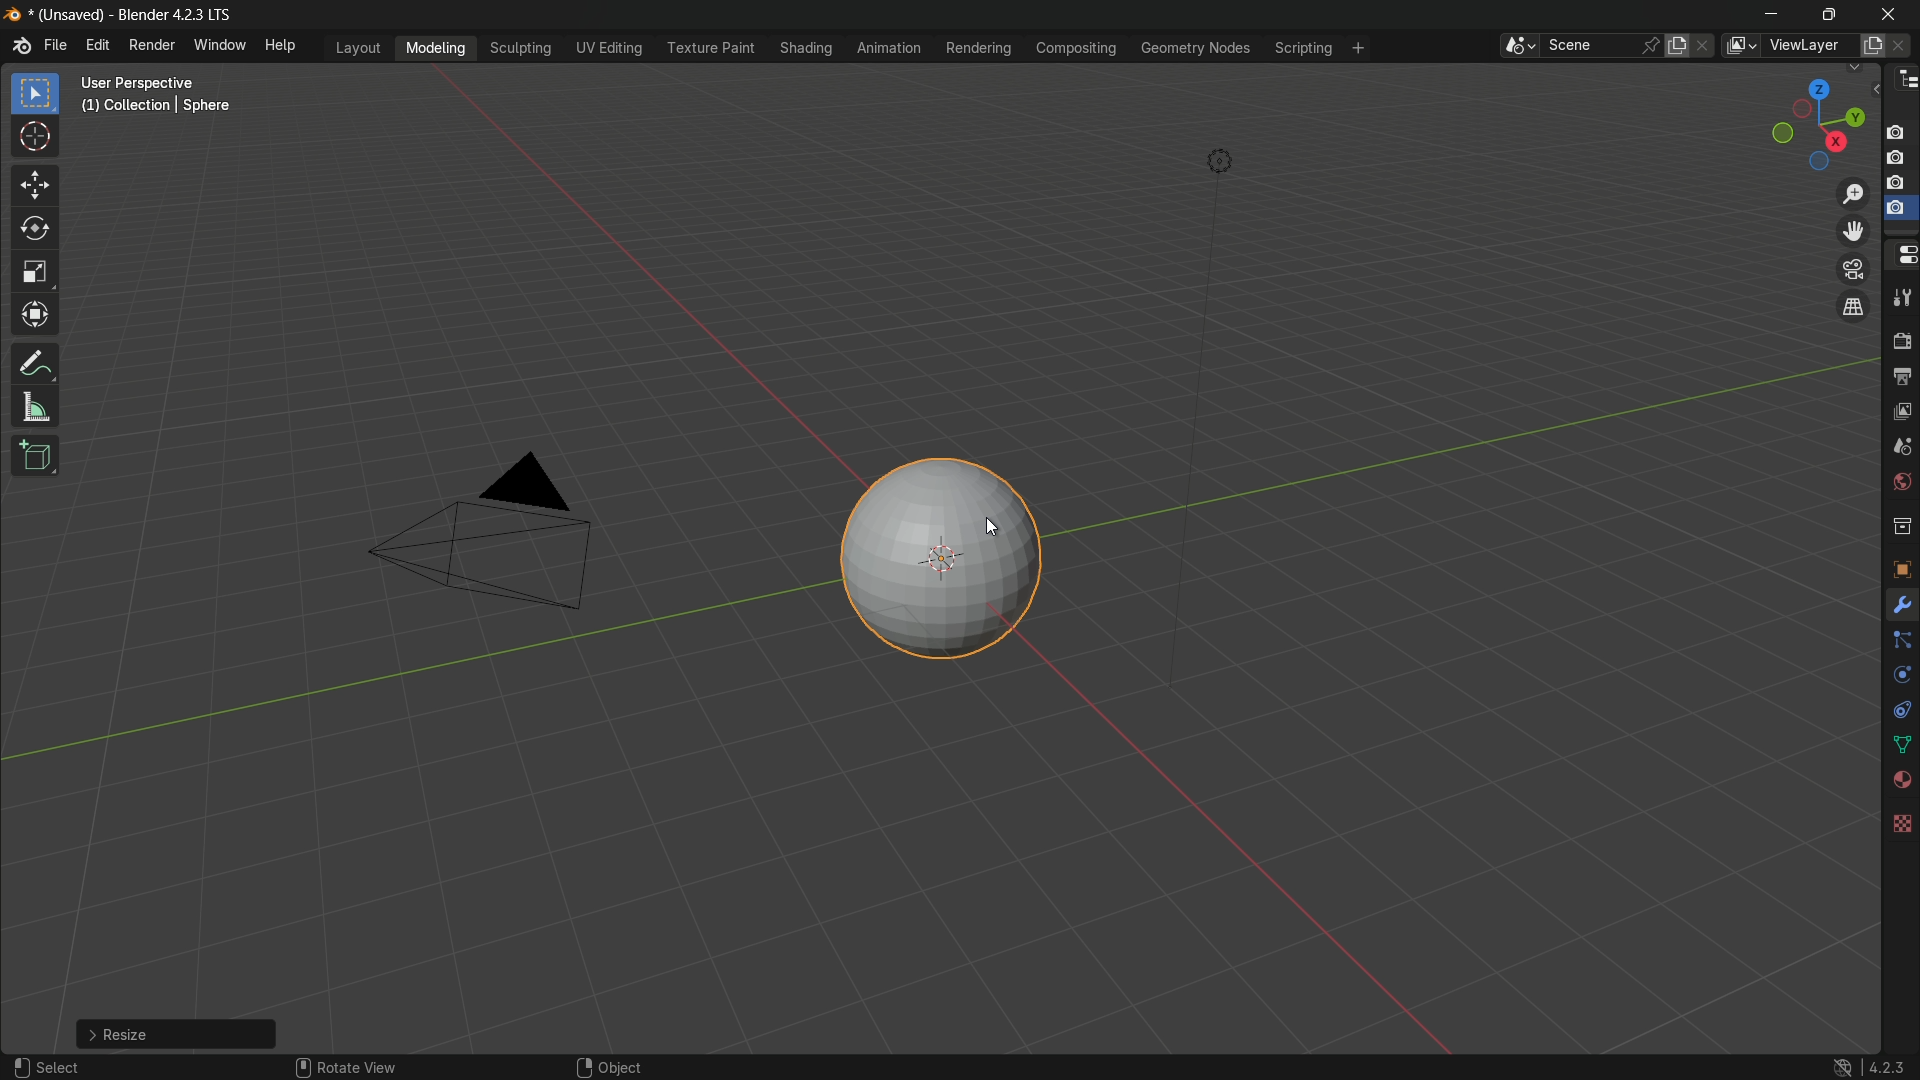  Describe the element at coordinates (1900, 677) in the screenshot. I see `physics` at that location.